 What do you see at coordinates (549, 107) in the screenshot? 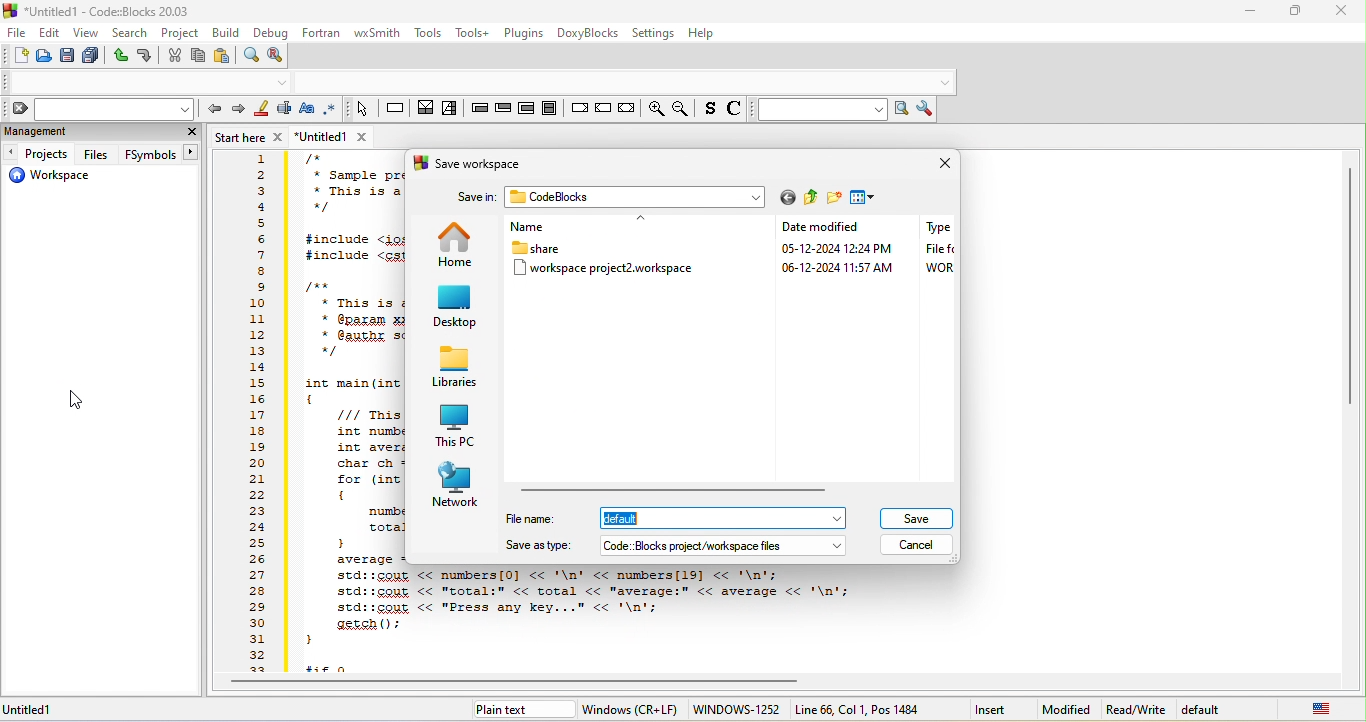
I see `block` at bounding box center [549, 107].